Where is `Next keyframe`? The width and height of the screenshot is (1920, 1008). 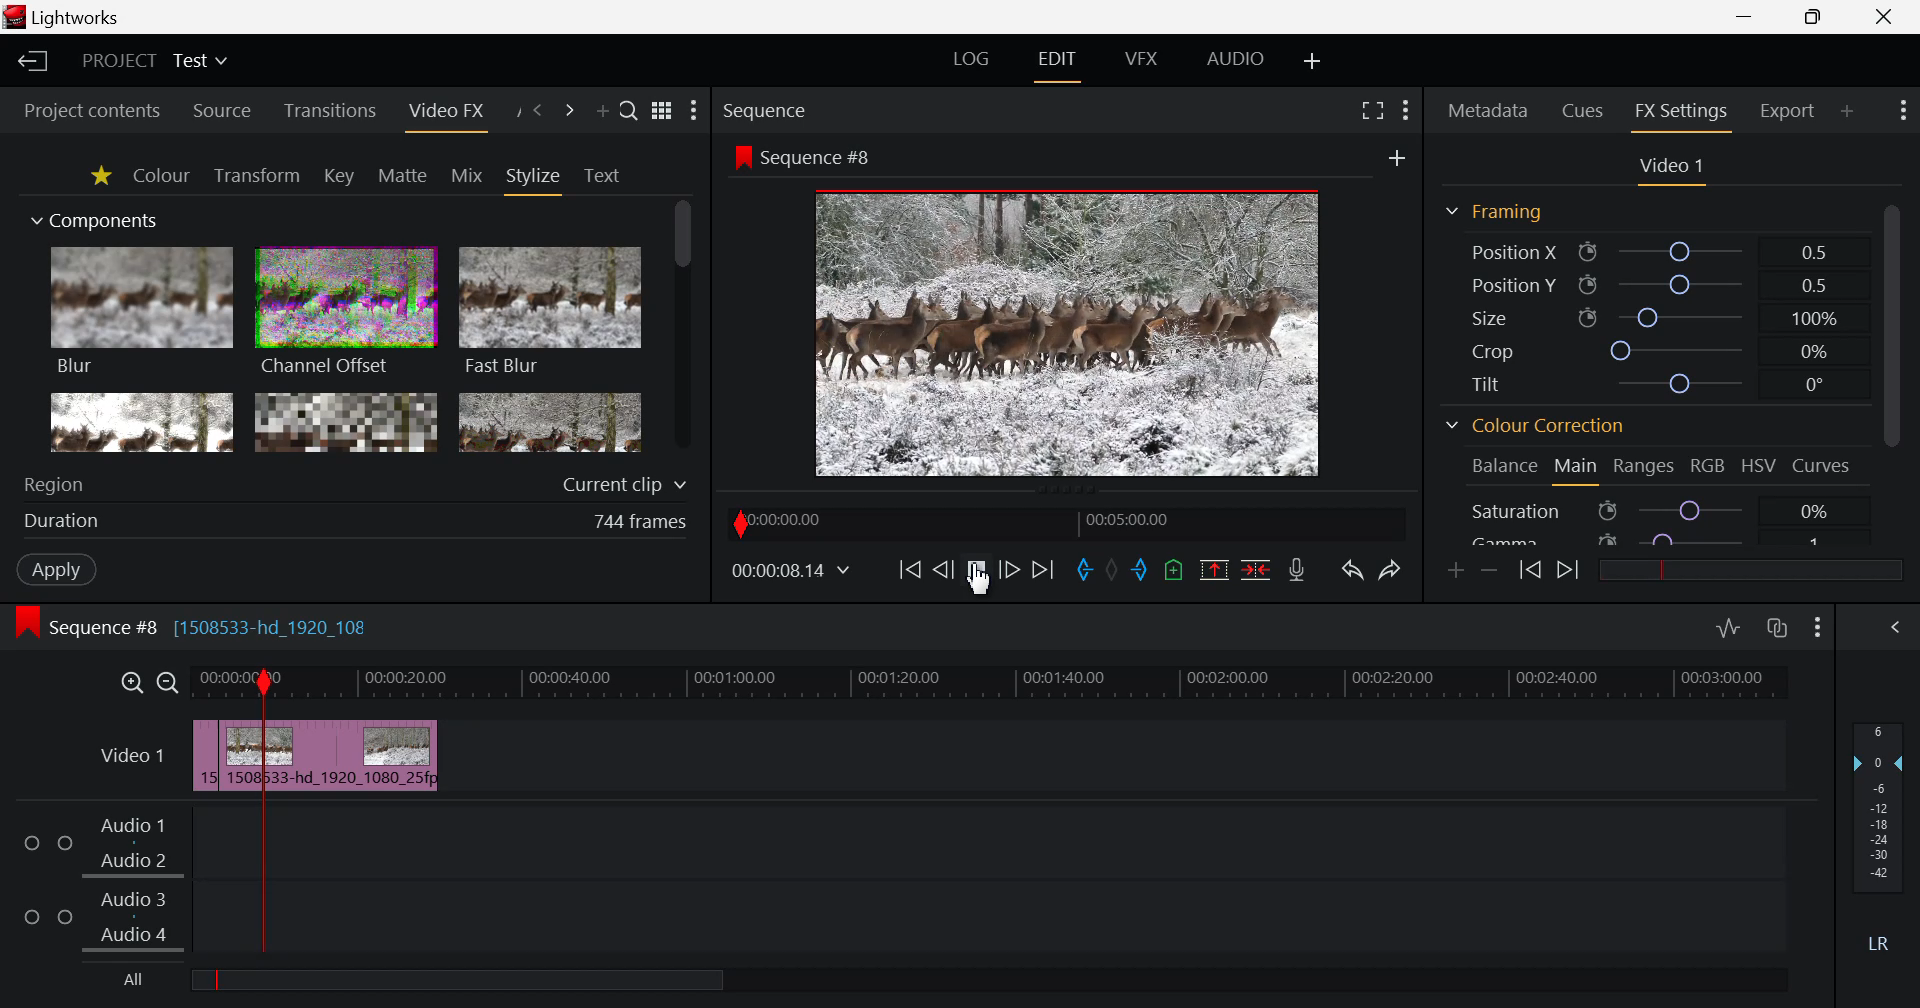 Next keyframe is located at coordinates (1570, 572).